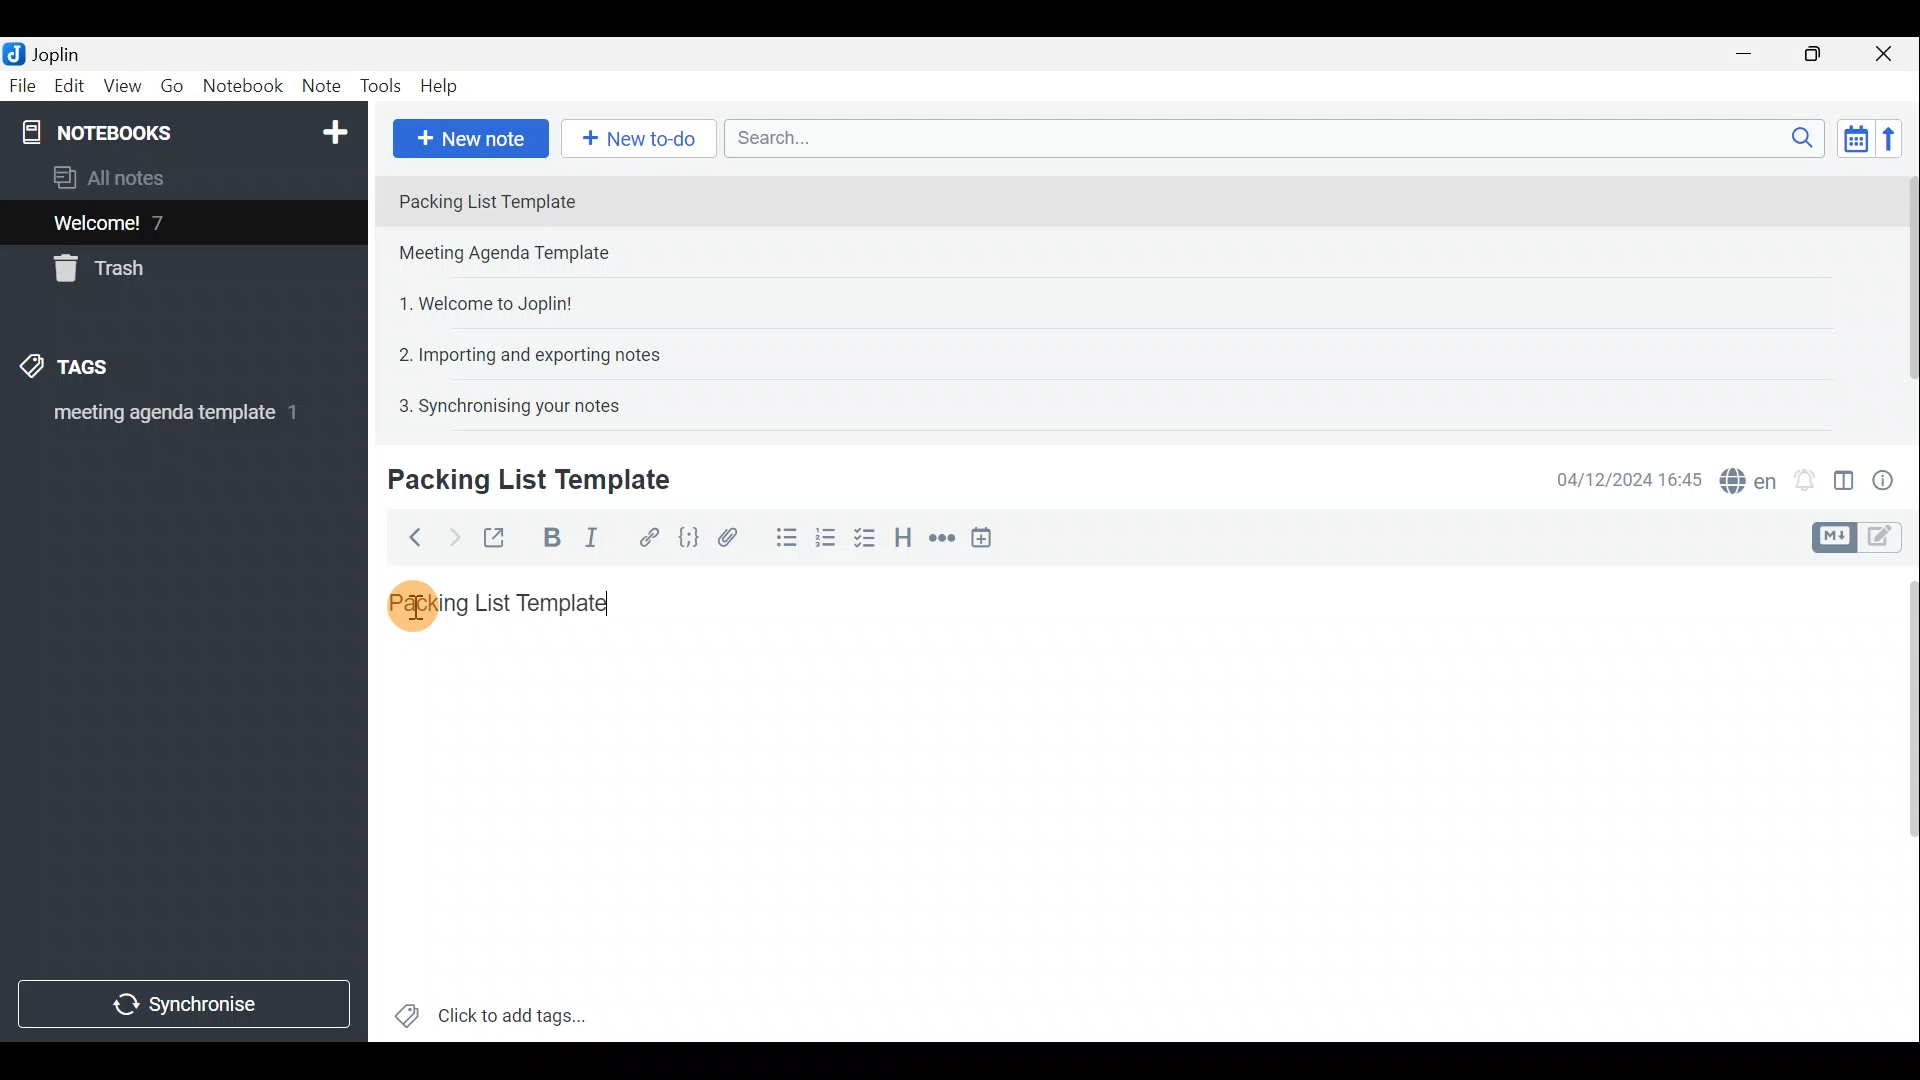  I want to click on Creating new note, so click(517, 481).